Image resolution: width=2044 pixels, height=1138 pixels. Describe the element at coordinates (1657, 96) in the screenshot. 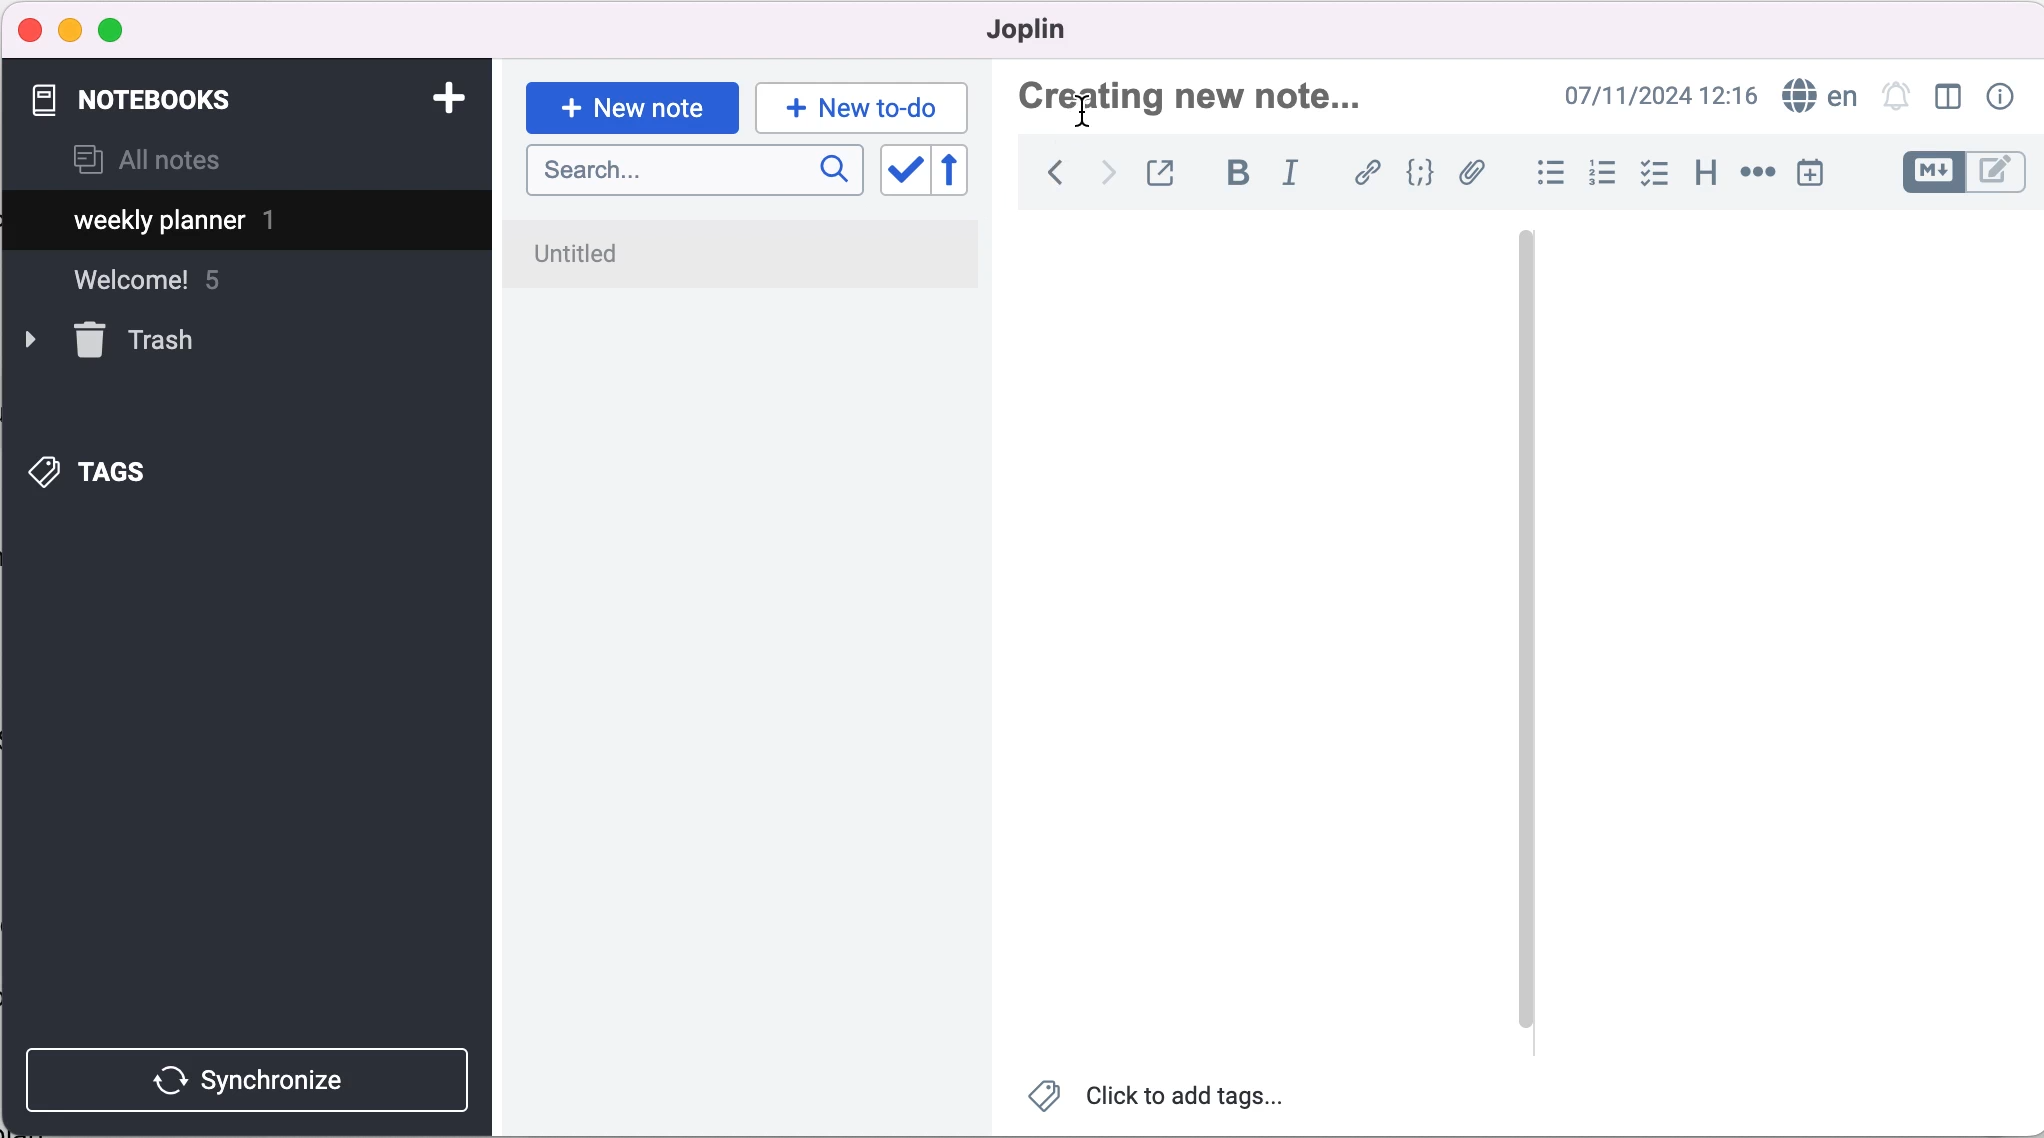

I see `07/11/2024 09:03` at that location.